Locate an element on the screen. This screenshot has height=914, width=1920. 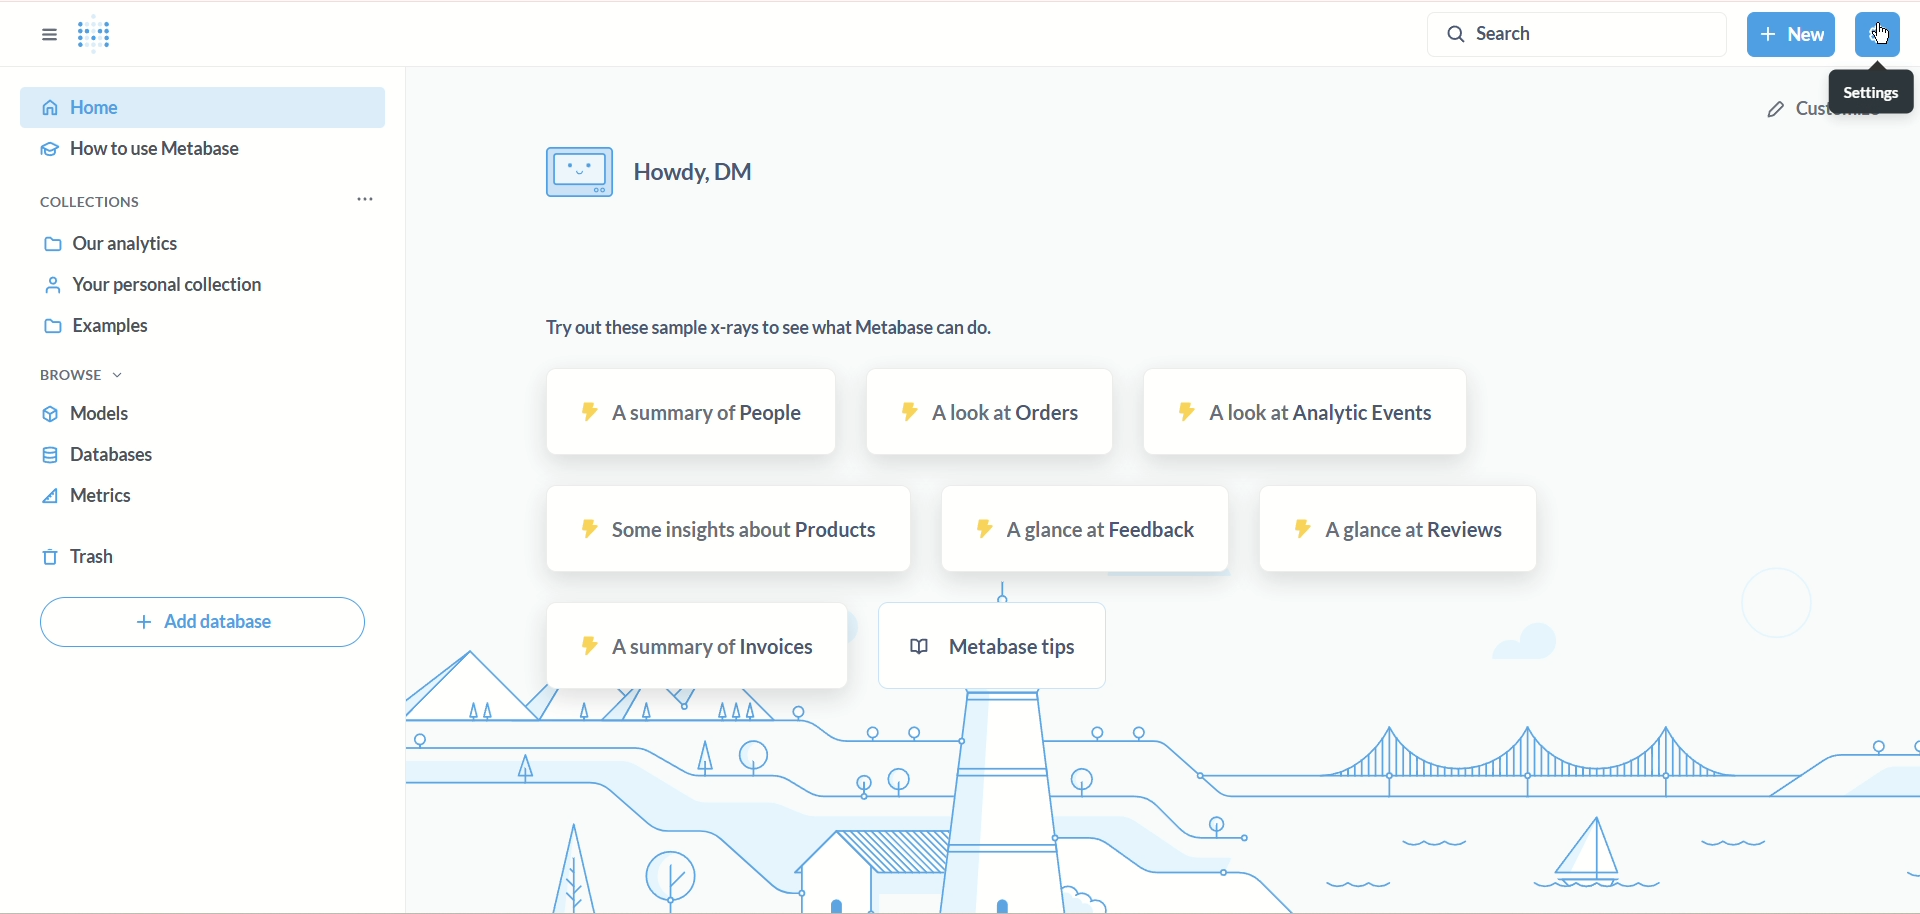
home is located at coordinates (201, 107).